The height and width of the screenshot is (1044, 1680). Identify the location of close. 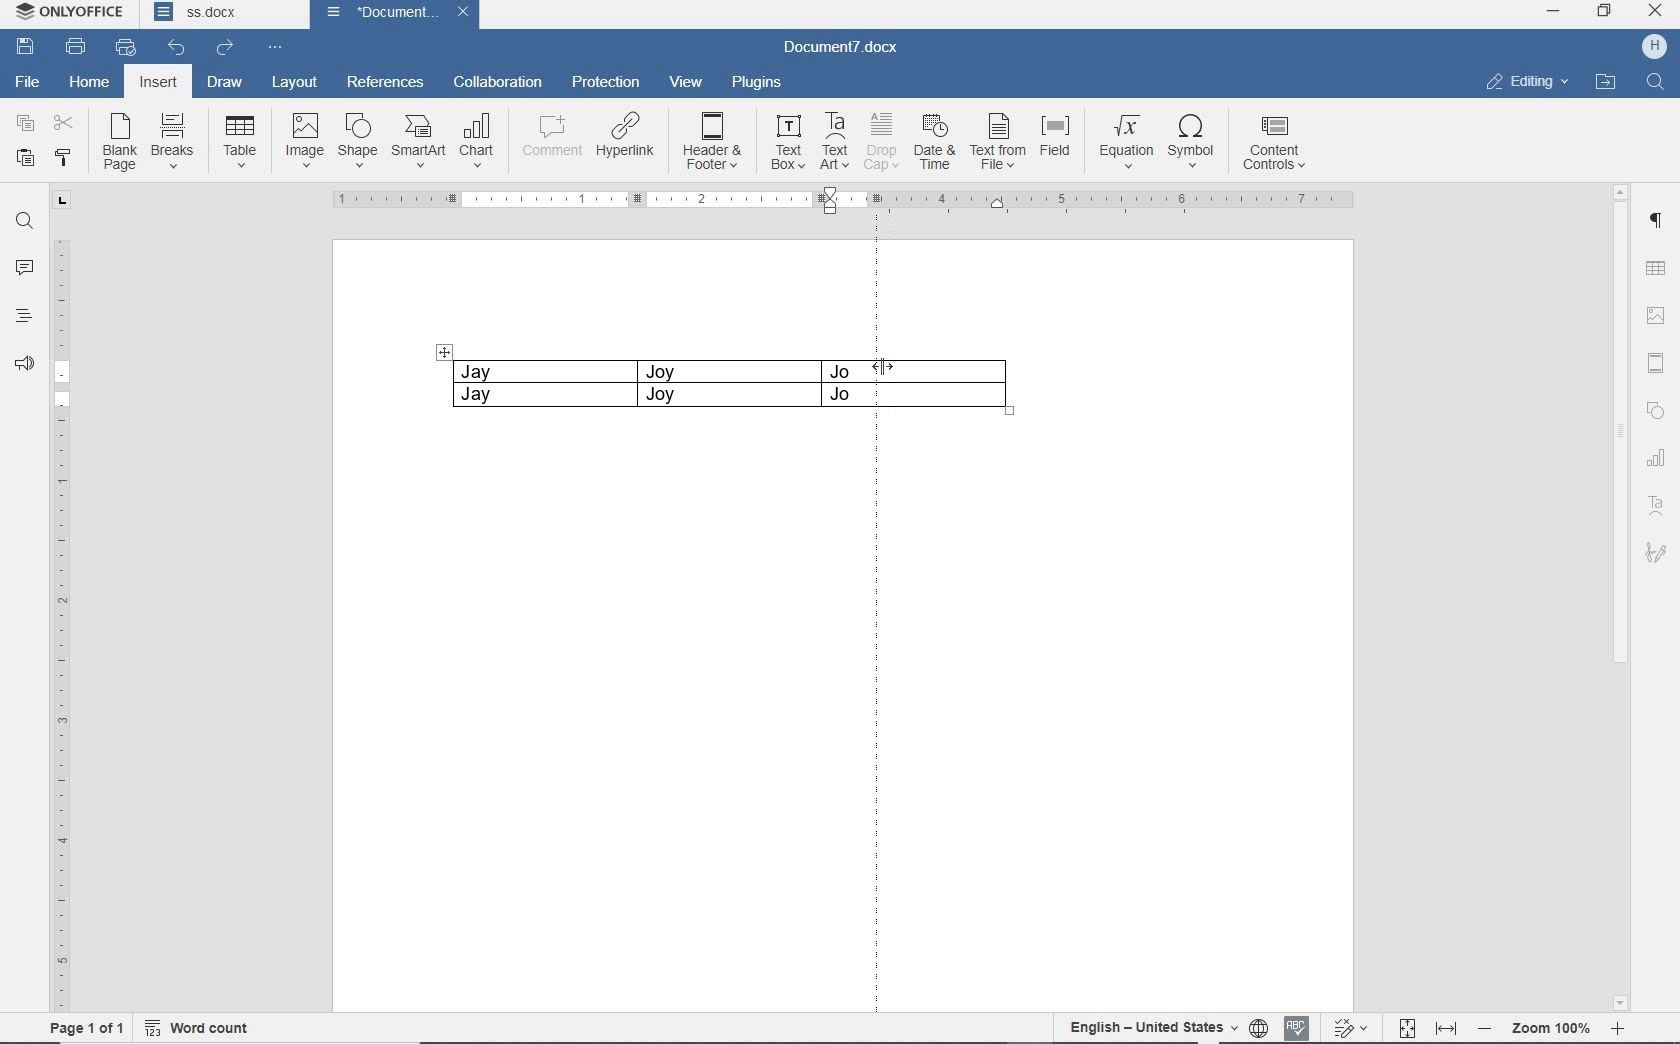
(467, 13).